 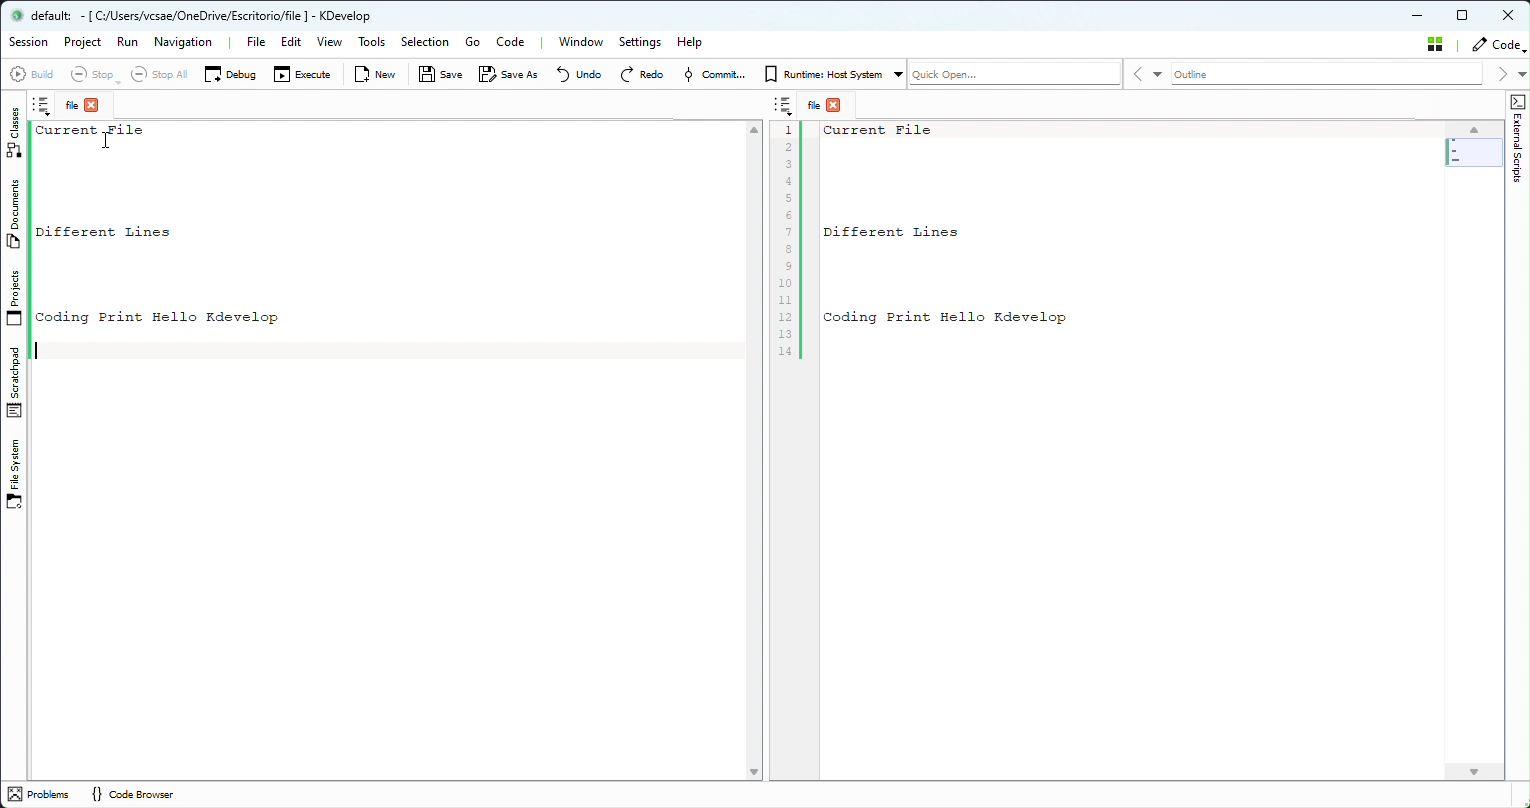 I want to click on minimize, so click(x=1417, y=14).